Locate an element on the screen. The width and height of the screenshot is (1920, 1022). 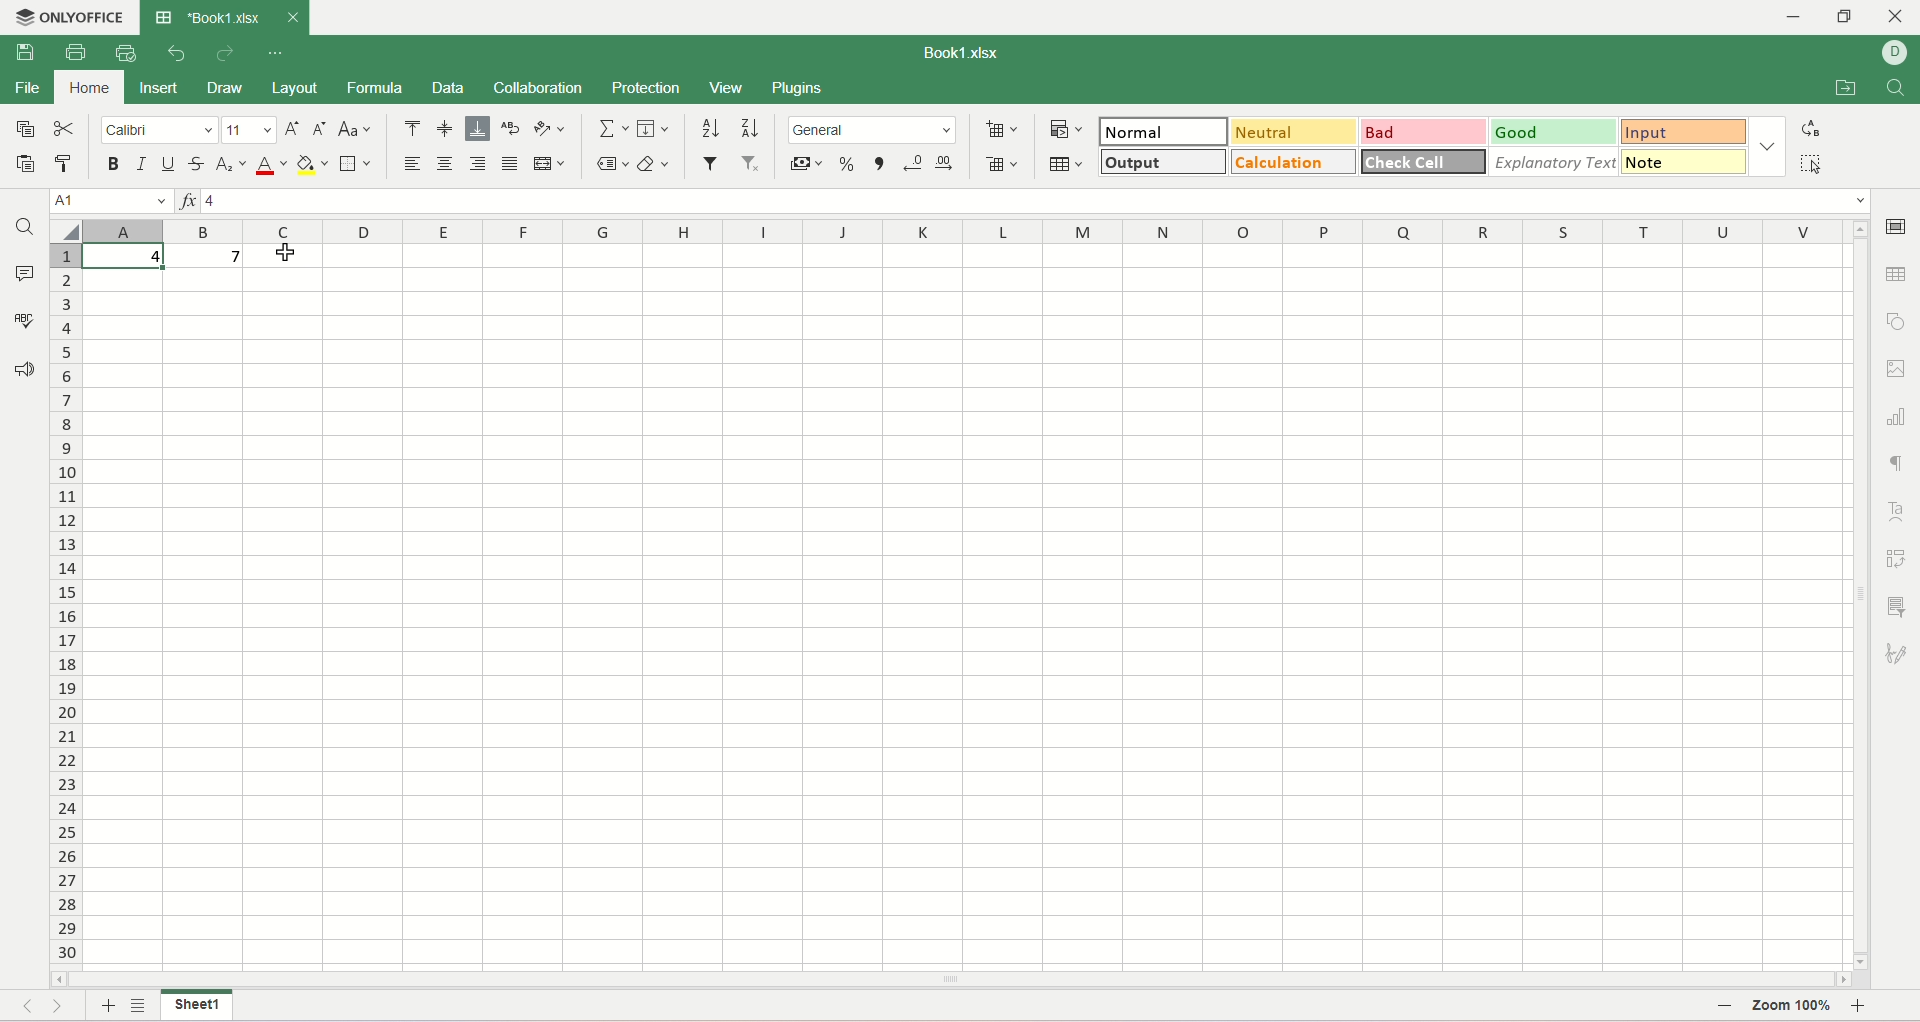
formula is located at coordinates (376, 88).